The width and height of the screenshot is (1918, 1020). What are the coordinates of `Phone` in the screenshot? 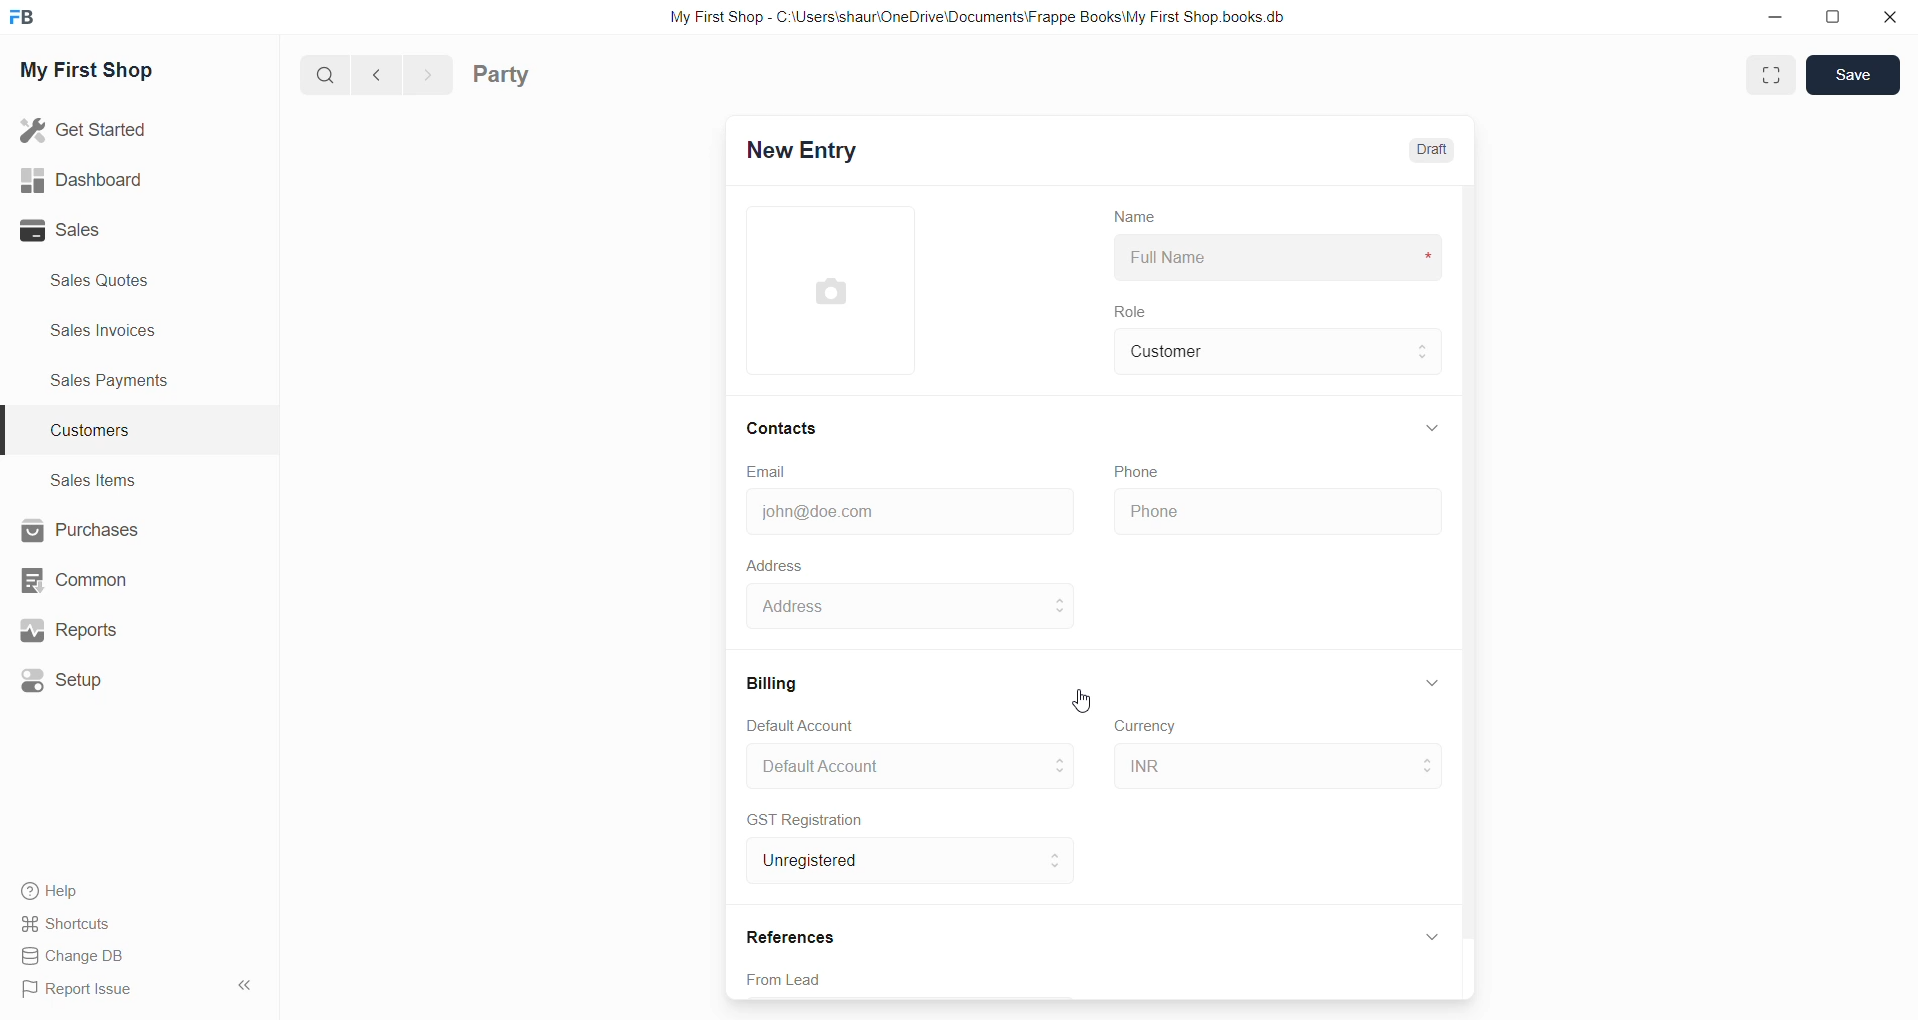 It's located at (1142, 469).